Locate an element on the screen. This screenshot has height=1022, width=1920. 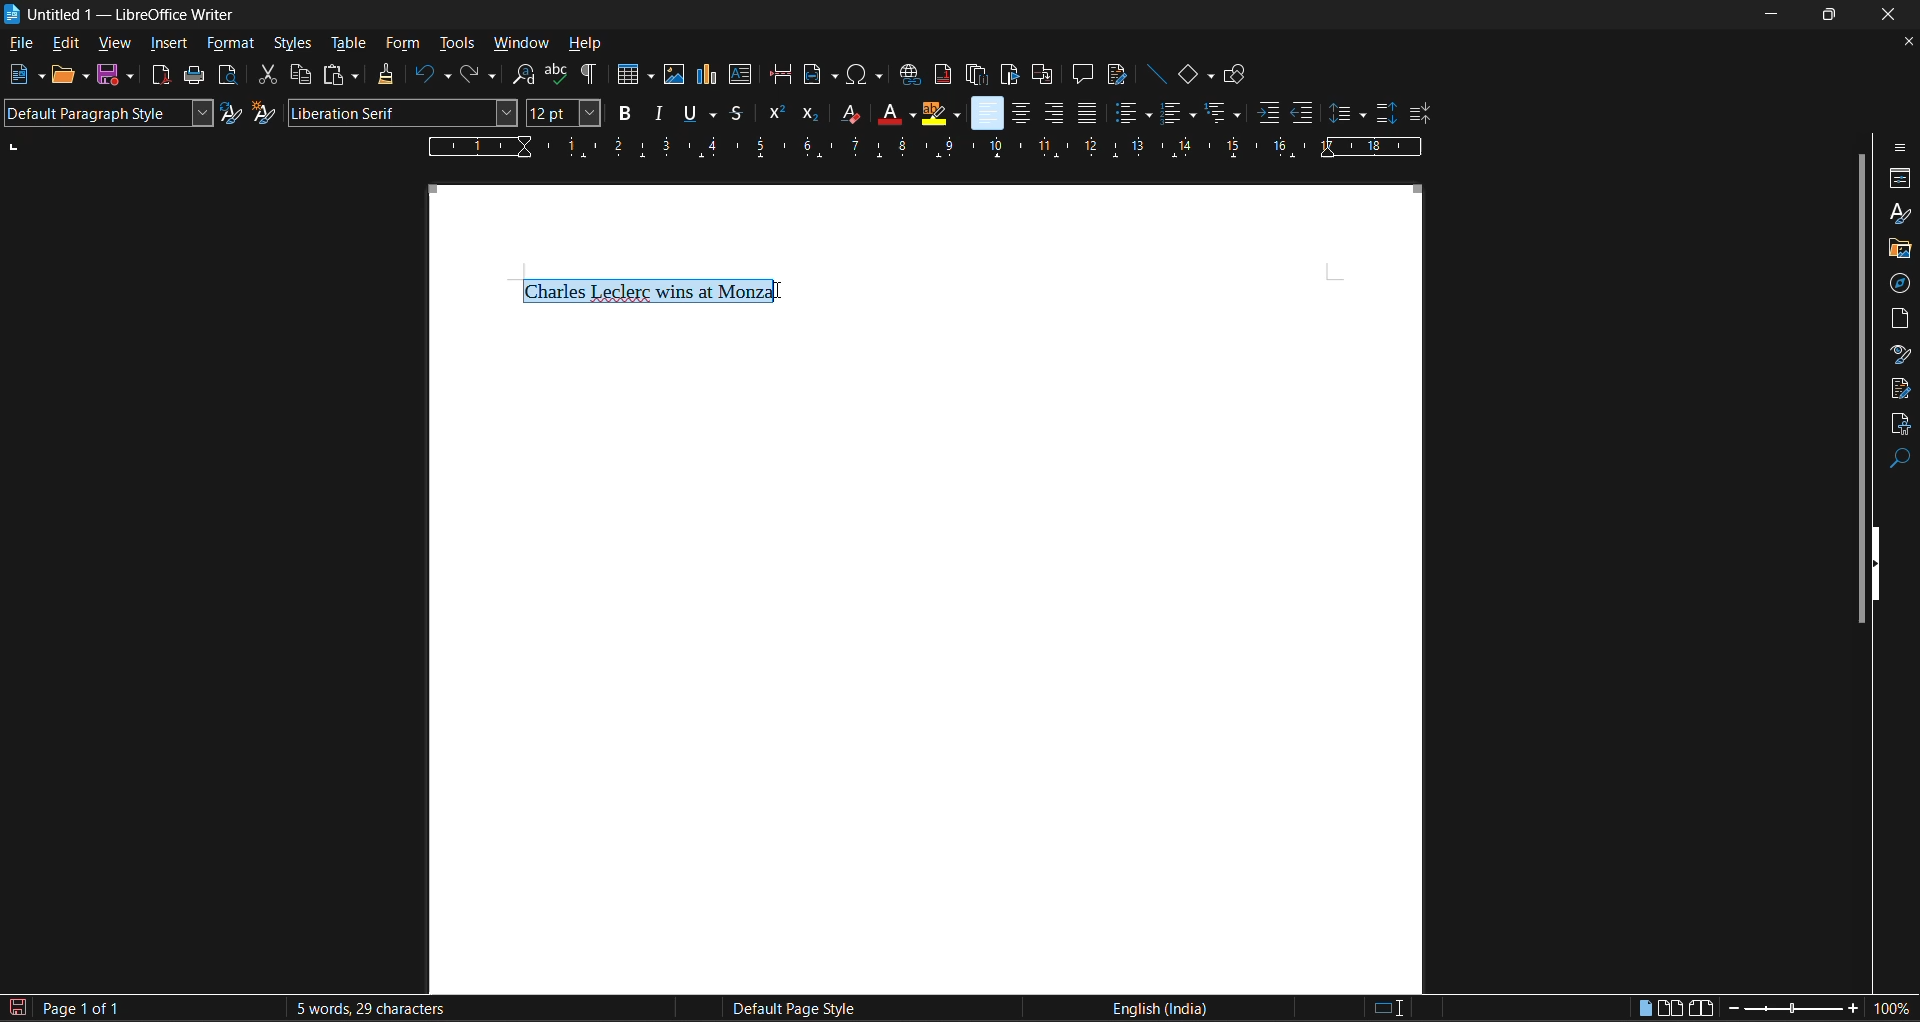
styles is located at coordinates (1897, 212).